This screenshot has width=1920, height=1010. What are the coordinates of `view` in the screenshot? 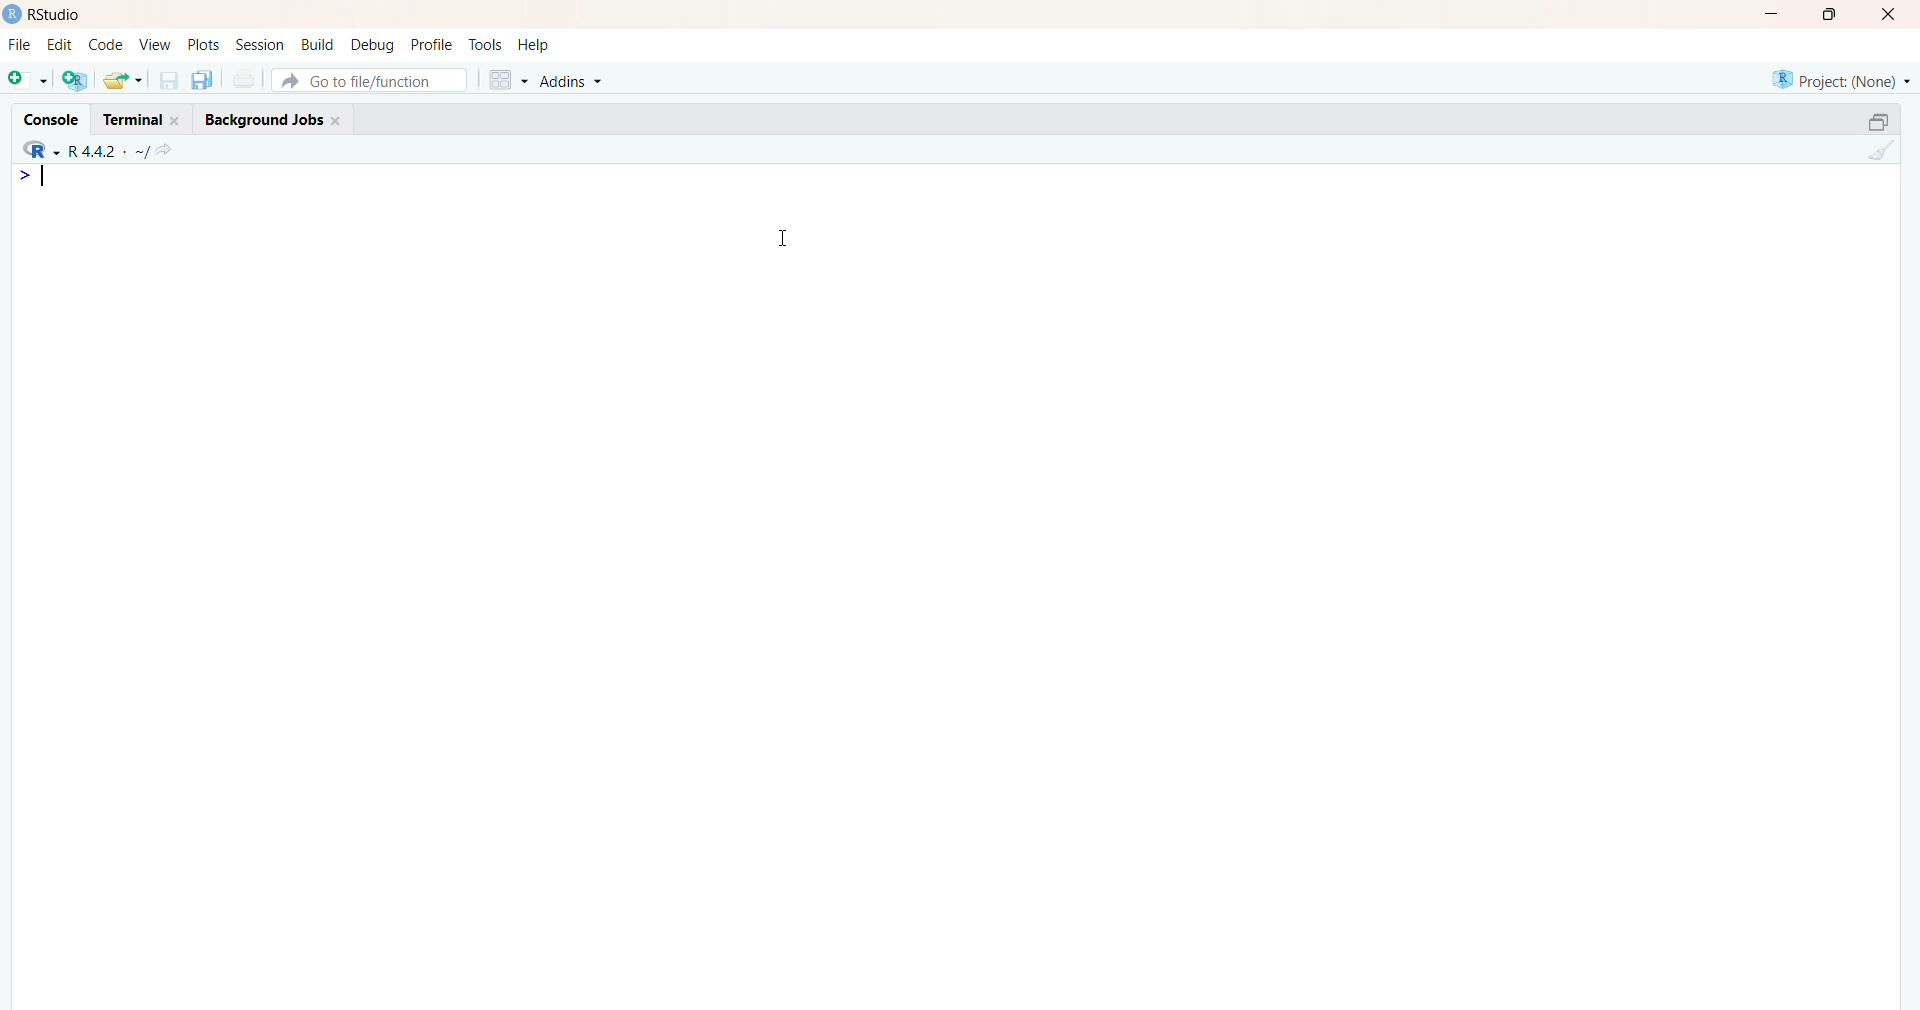 It's located at (154, 43).